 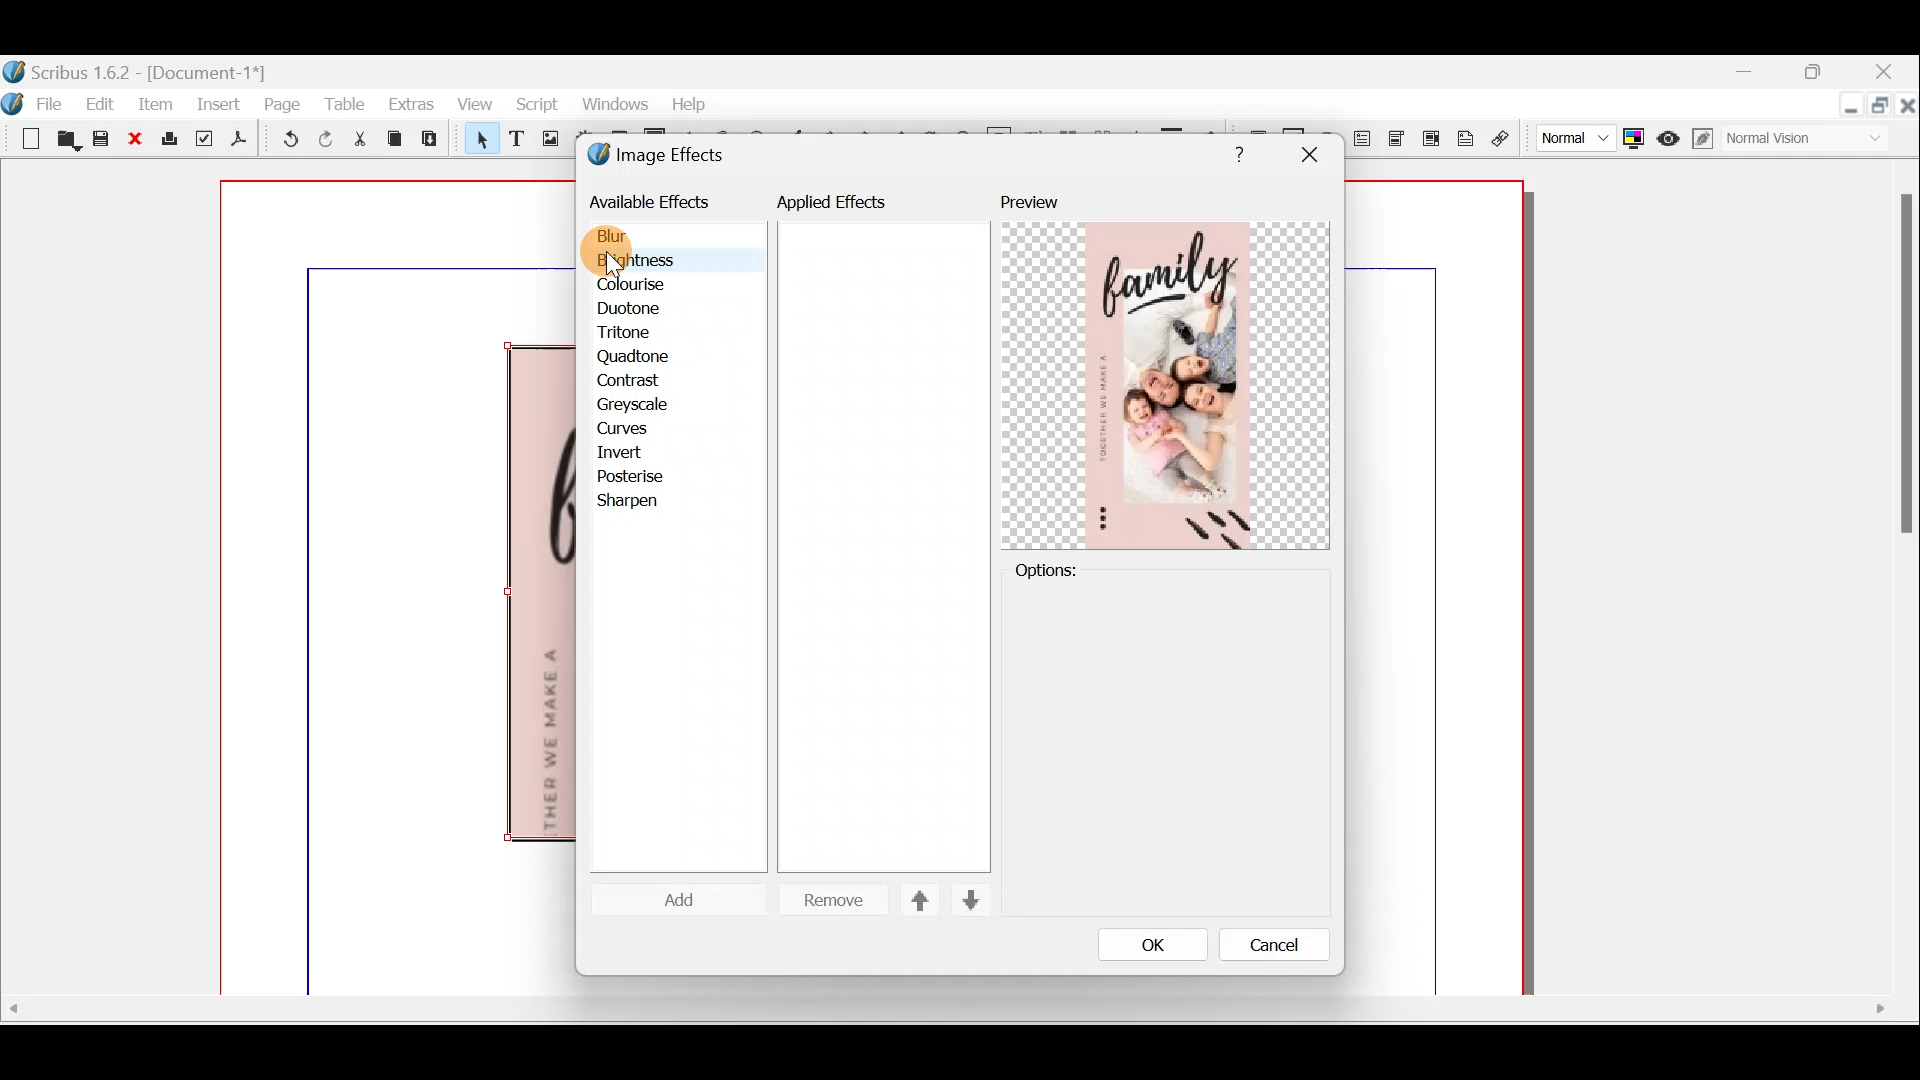 What do you see at coordinates (1571, 135) in the screenshot?
I see `Select image preview quality` at bounding box center [1571, 135].